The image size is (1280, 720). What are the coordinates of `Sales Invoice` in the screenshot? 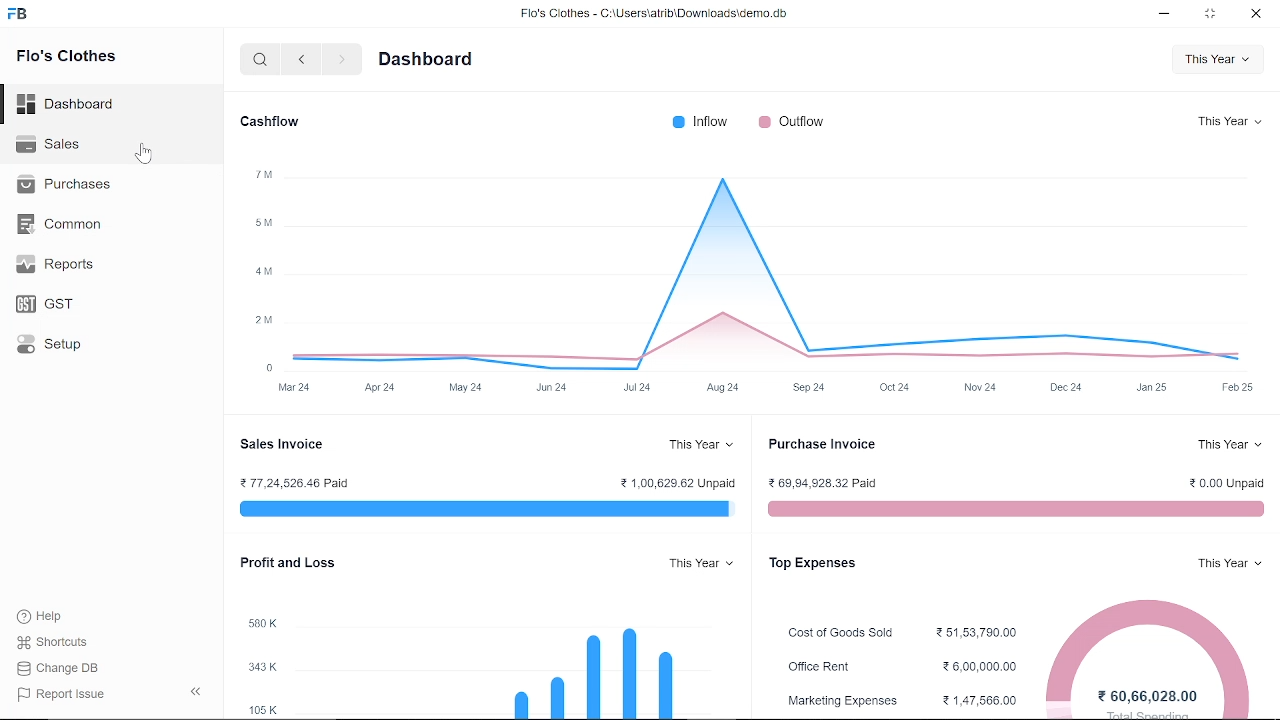 It's located at (286, 445).